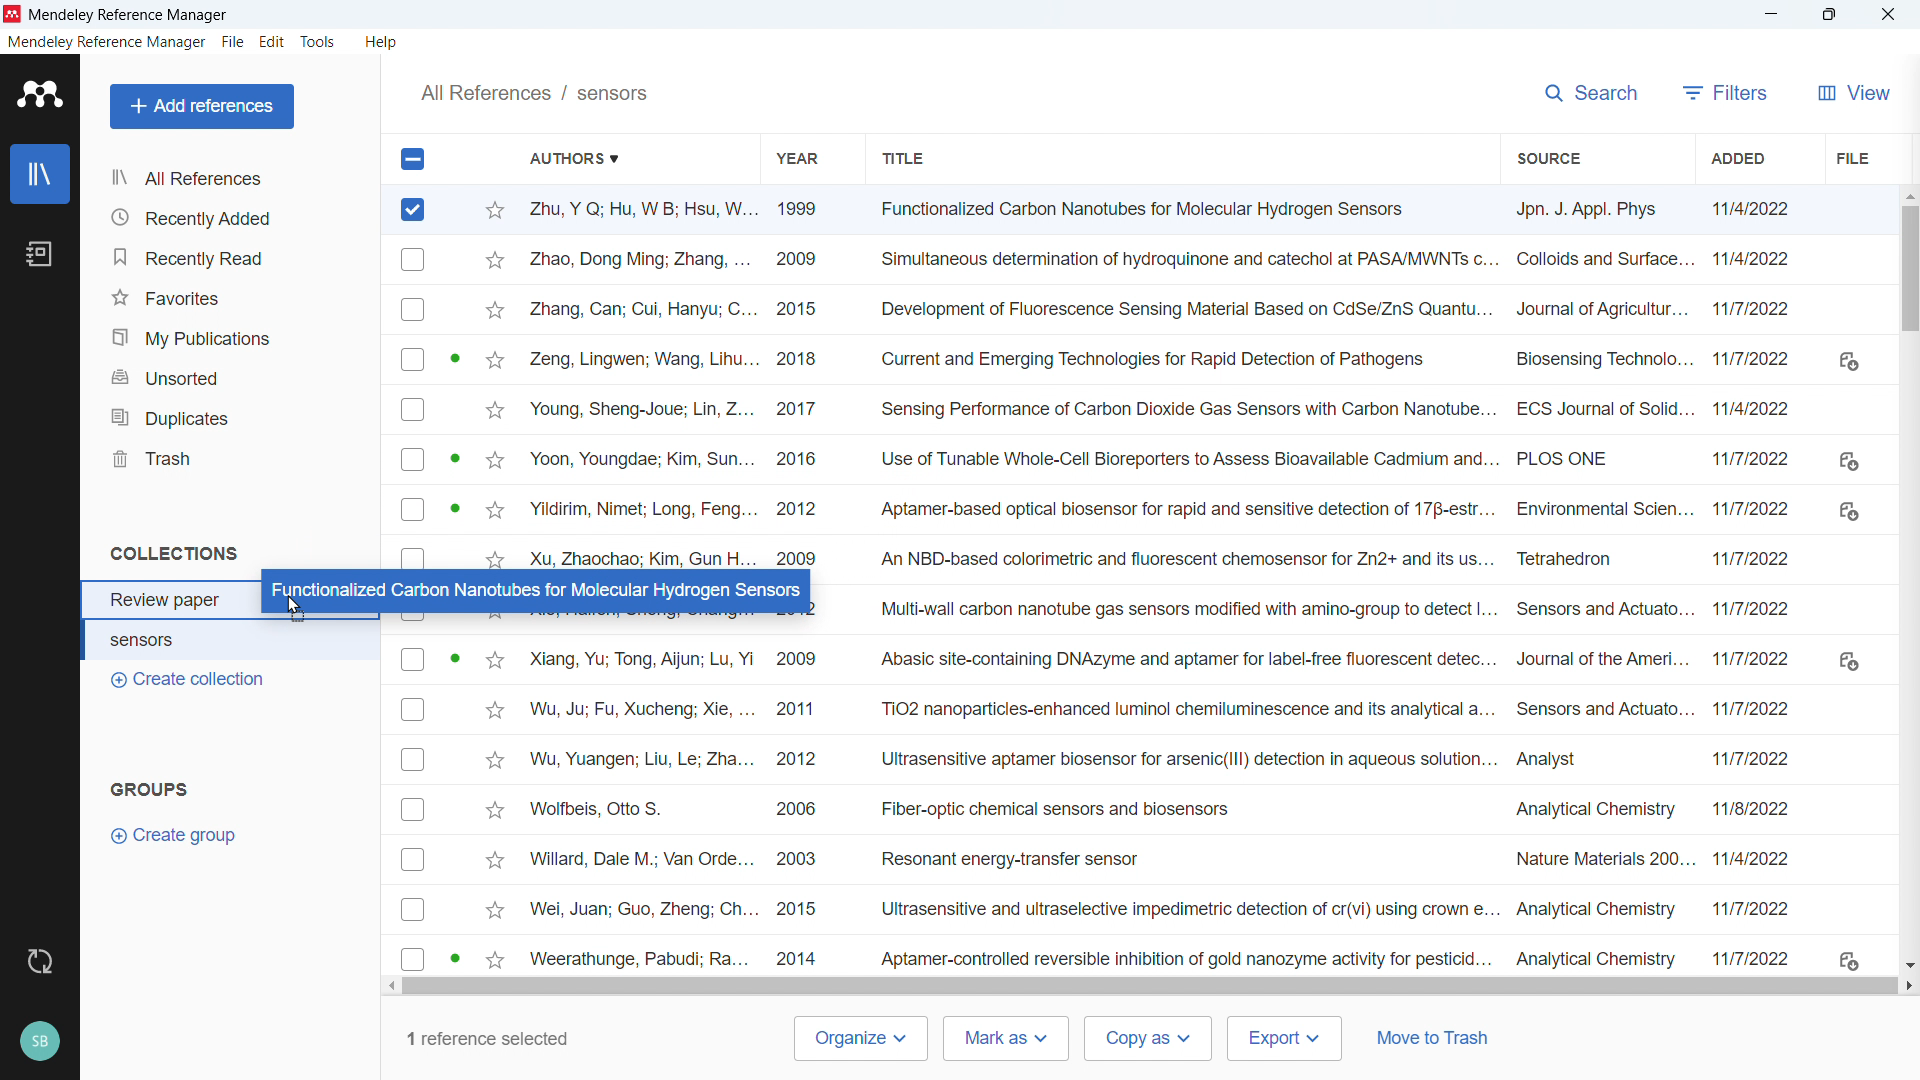  What do you see at coordinates (454, 356) in the screenshot?
I see `PDF available` at bounding box center [454, 356].